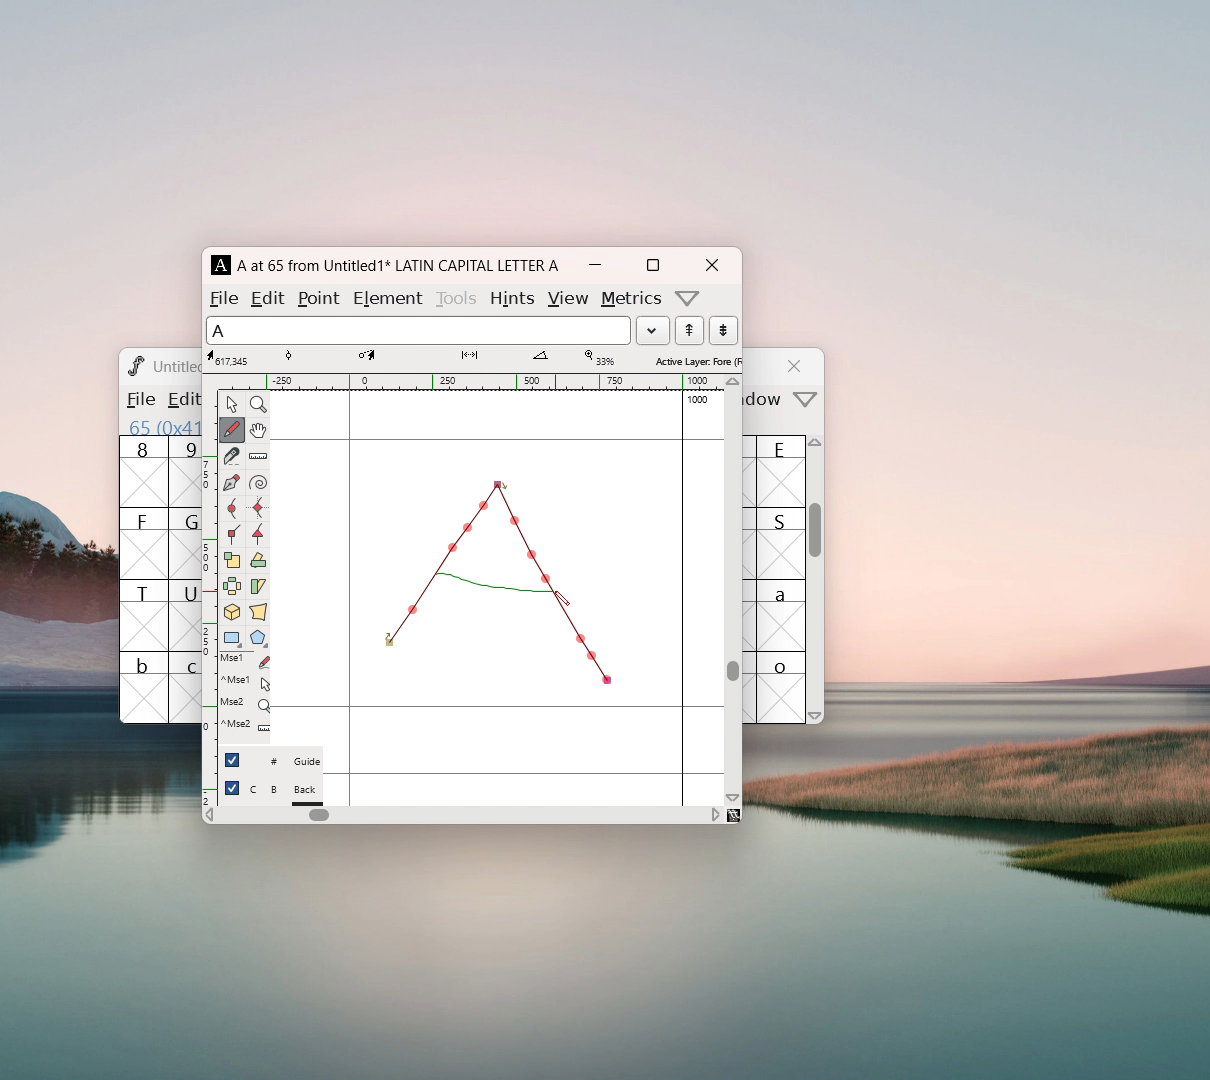  I want to click on skew selection, so click(257, 588).